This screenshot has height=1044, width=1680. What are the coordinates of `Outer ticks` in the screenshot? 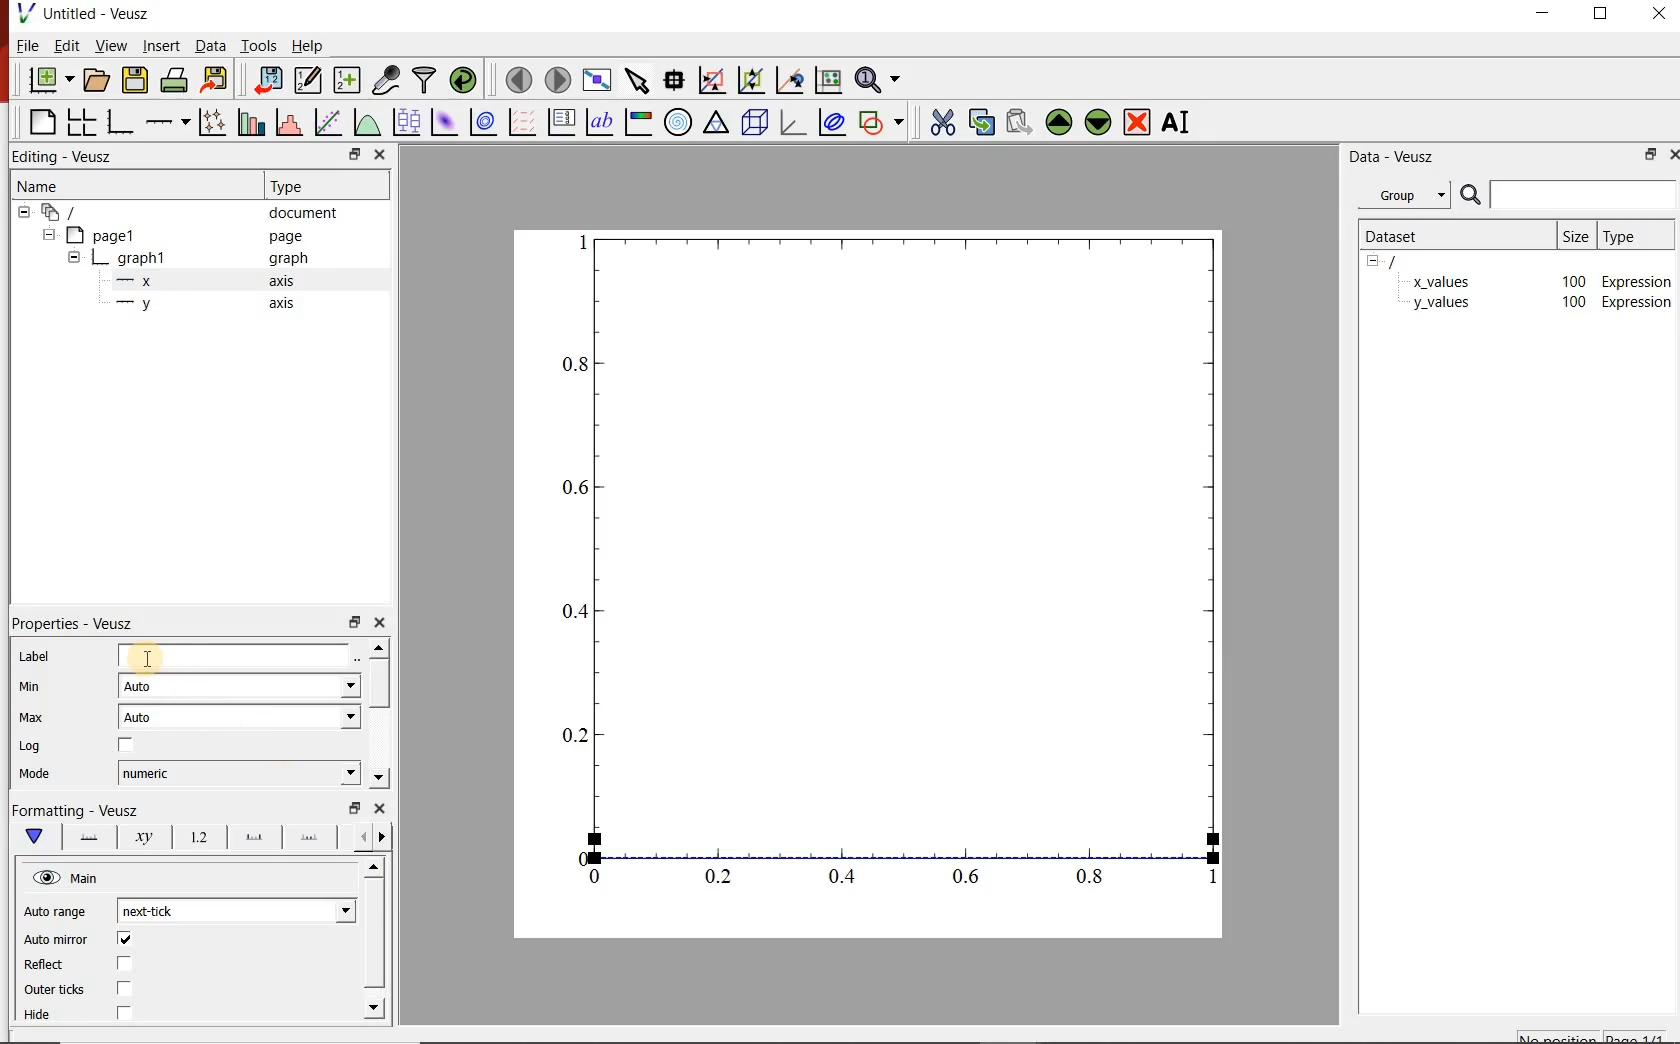 It's located at (55, 990).